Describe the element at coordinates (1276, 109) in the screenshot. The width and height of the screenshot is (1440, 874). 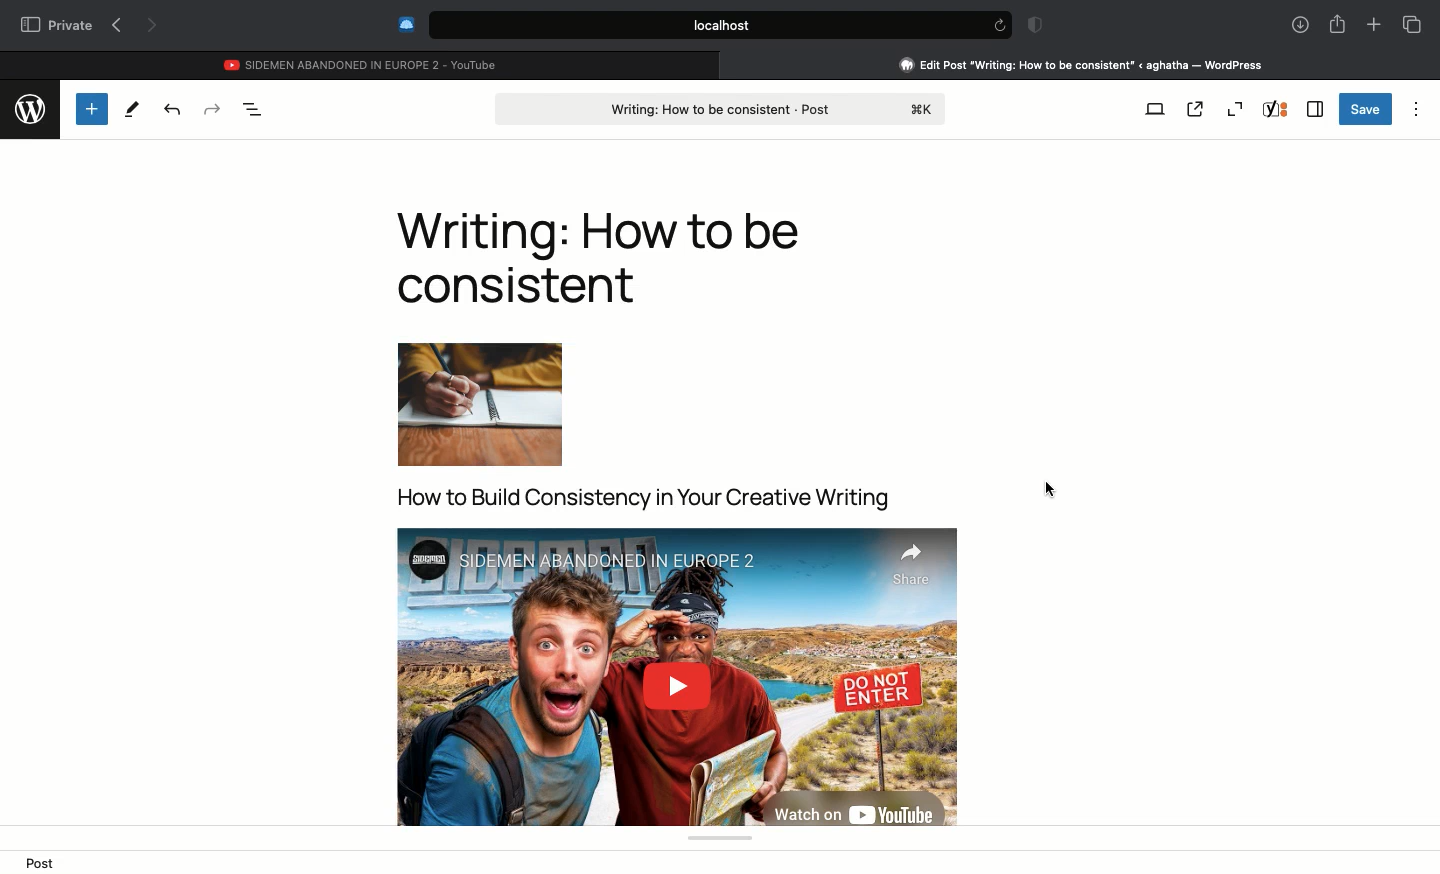
I see `Yoast` at that location.